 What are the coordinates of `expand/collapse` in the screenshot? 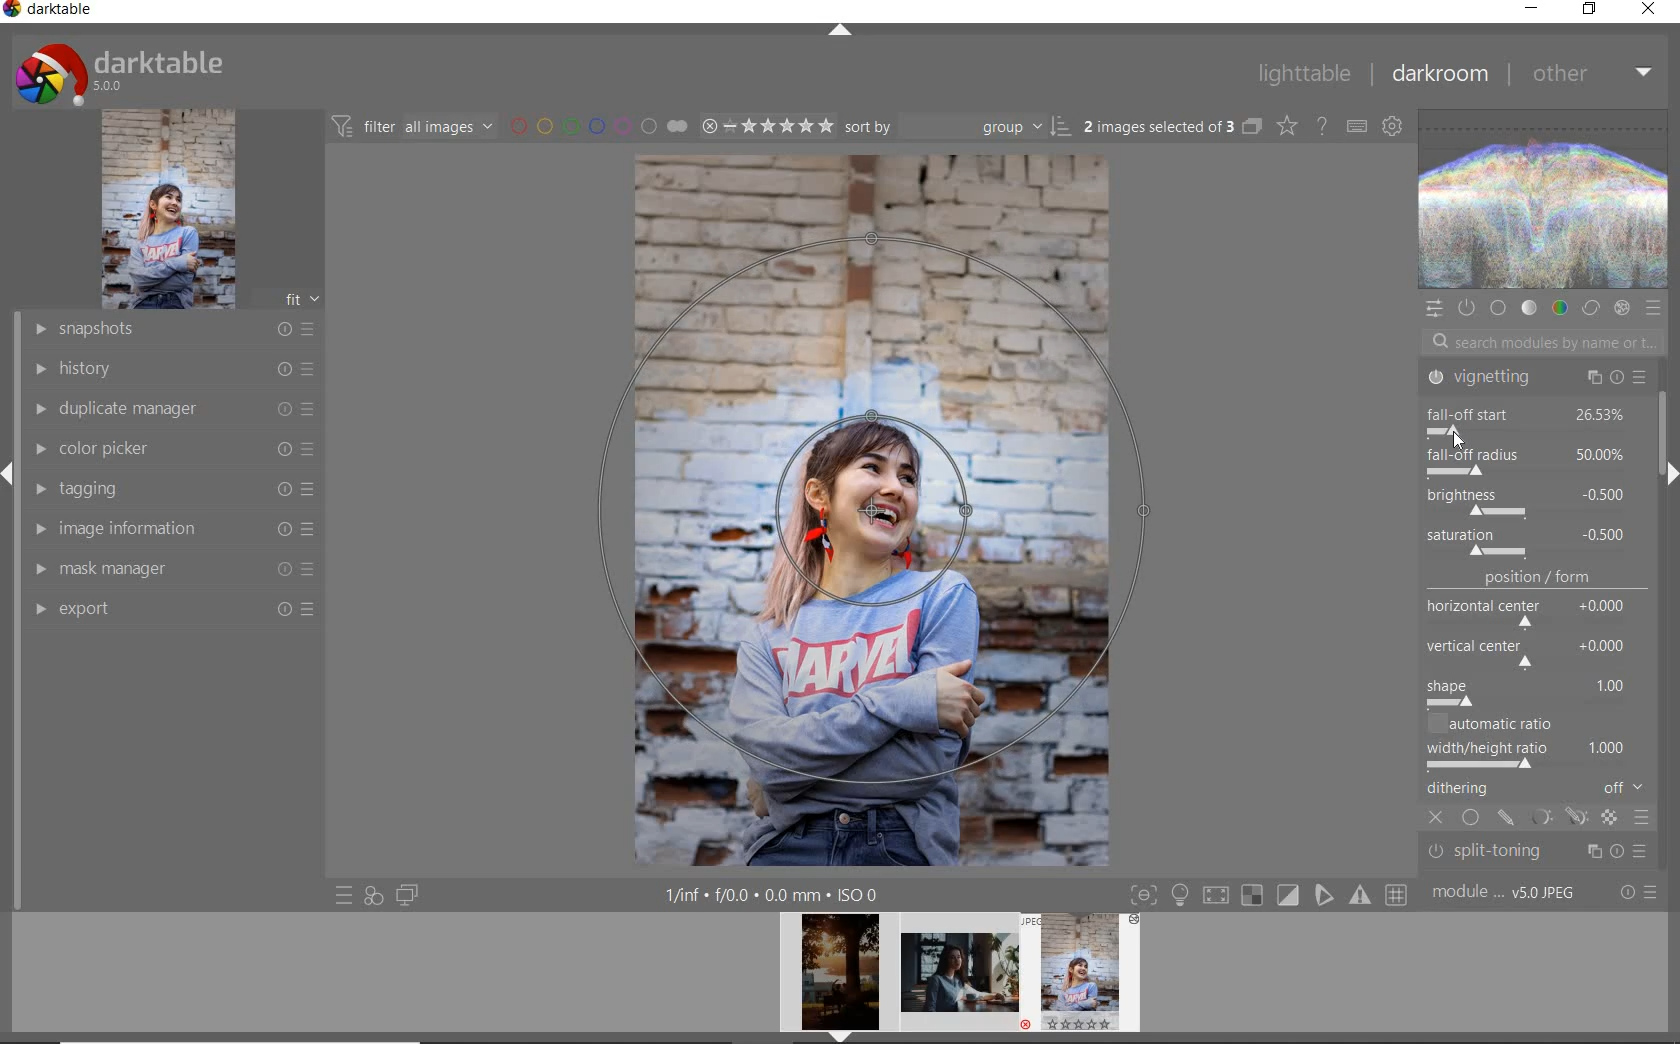 It's located at (839, 32).